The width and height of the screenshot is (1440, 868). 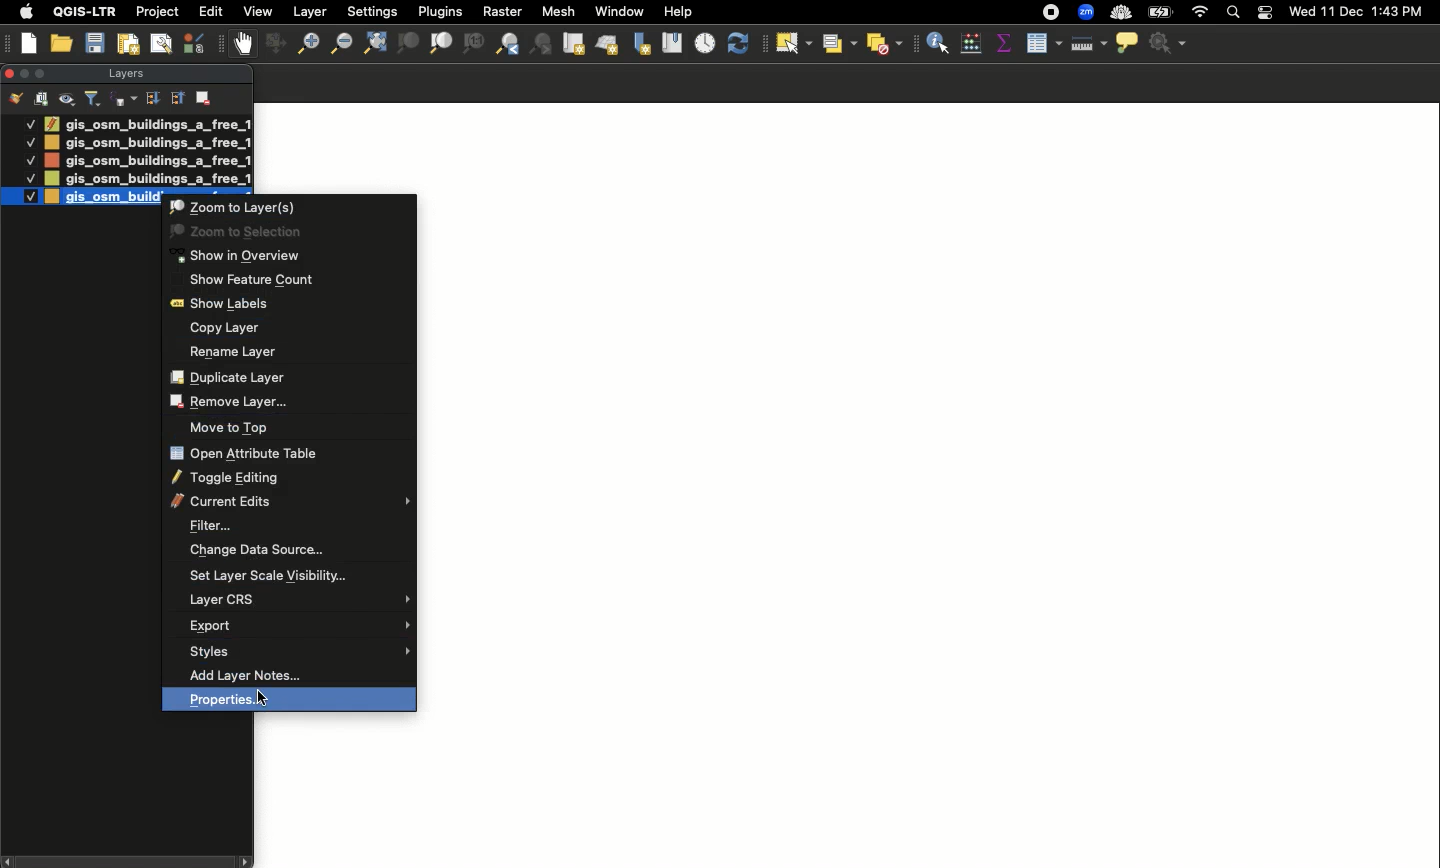 I want to click on , so click(x=916, y=44).